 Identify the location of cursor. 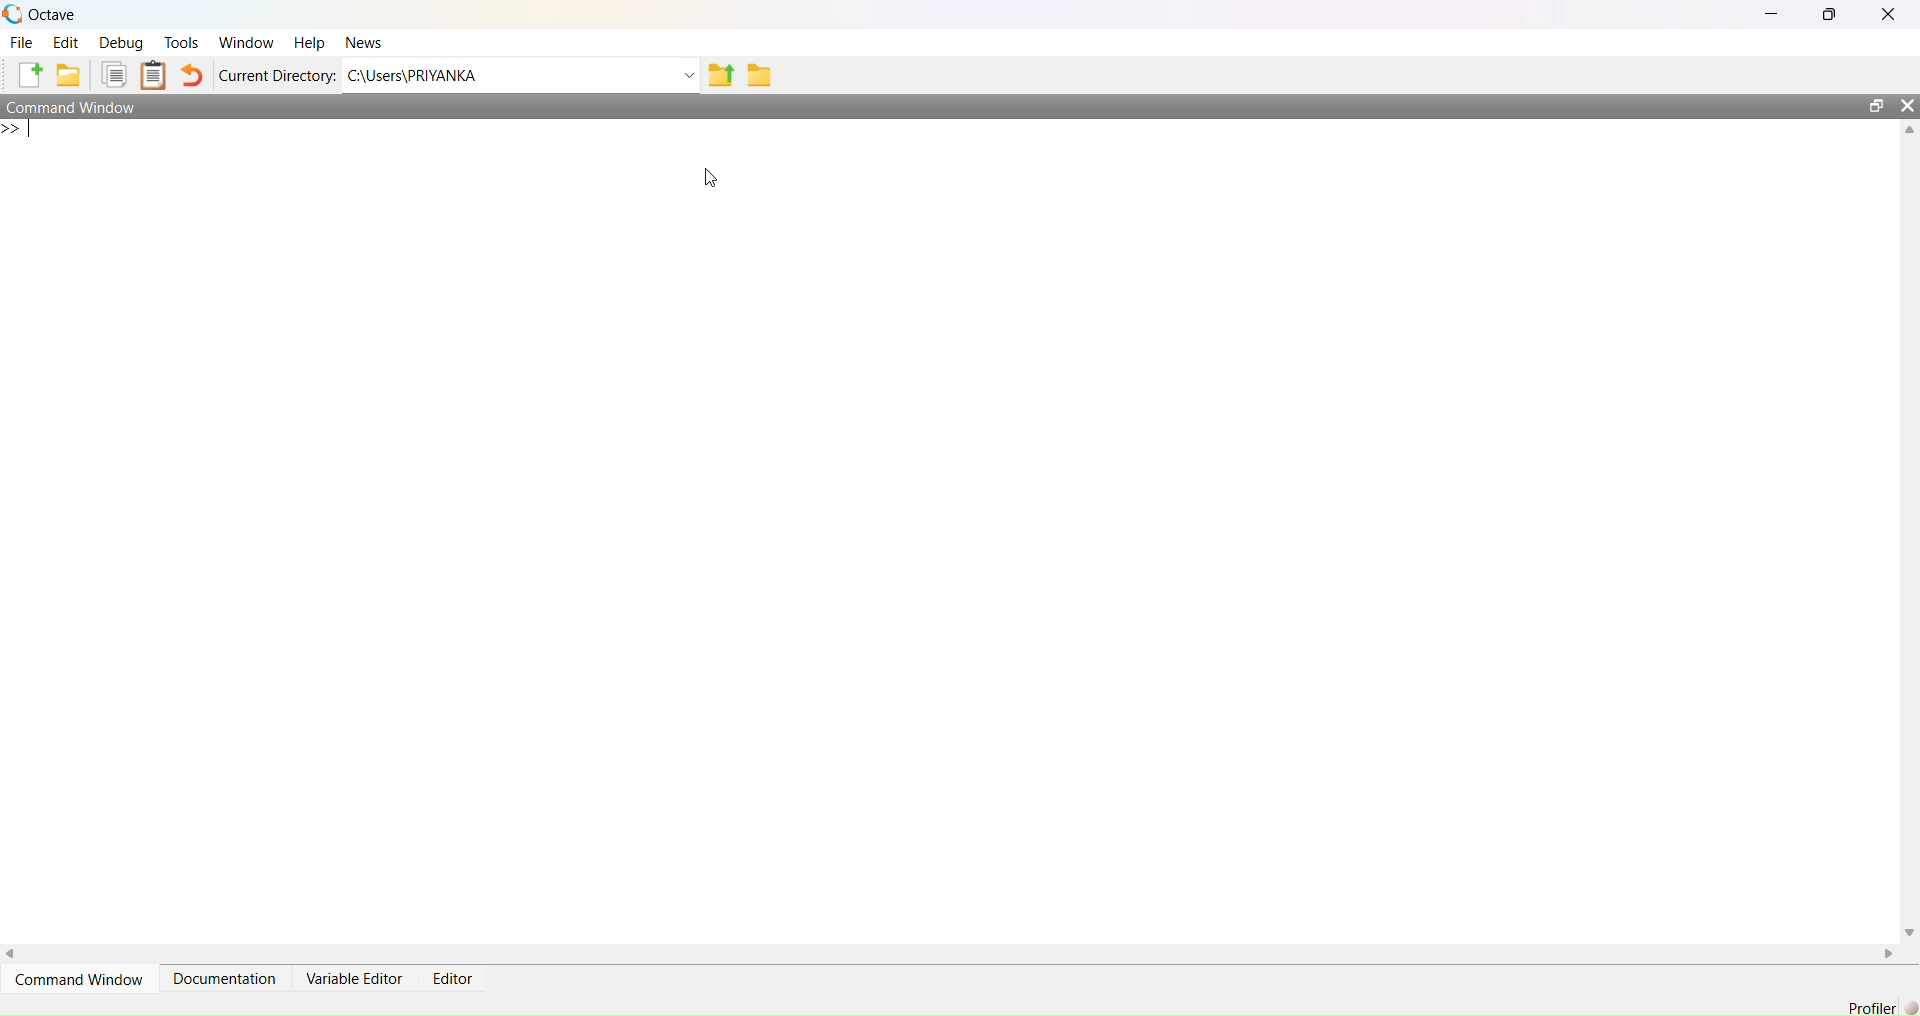
(712, 179).